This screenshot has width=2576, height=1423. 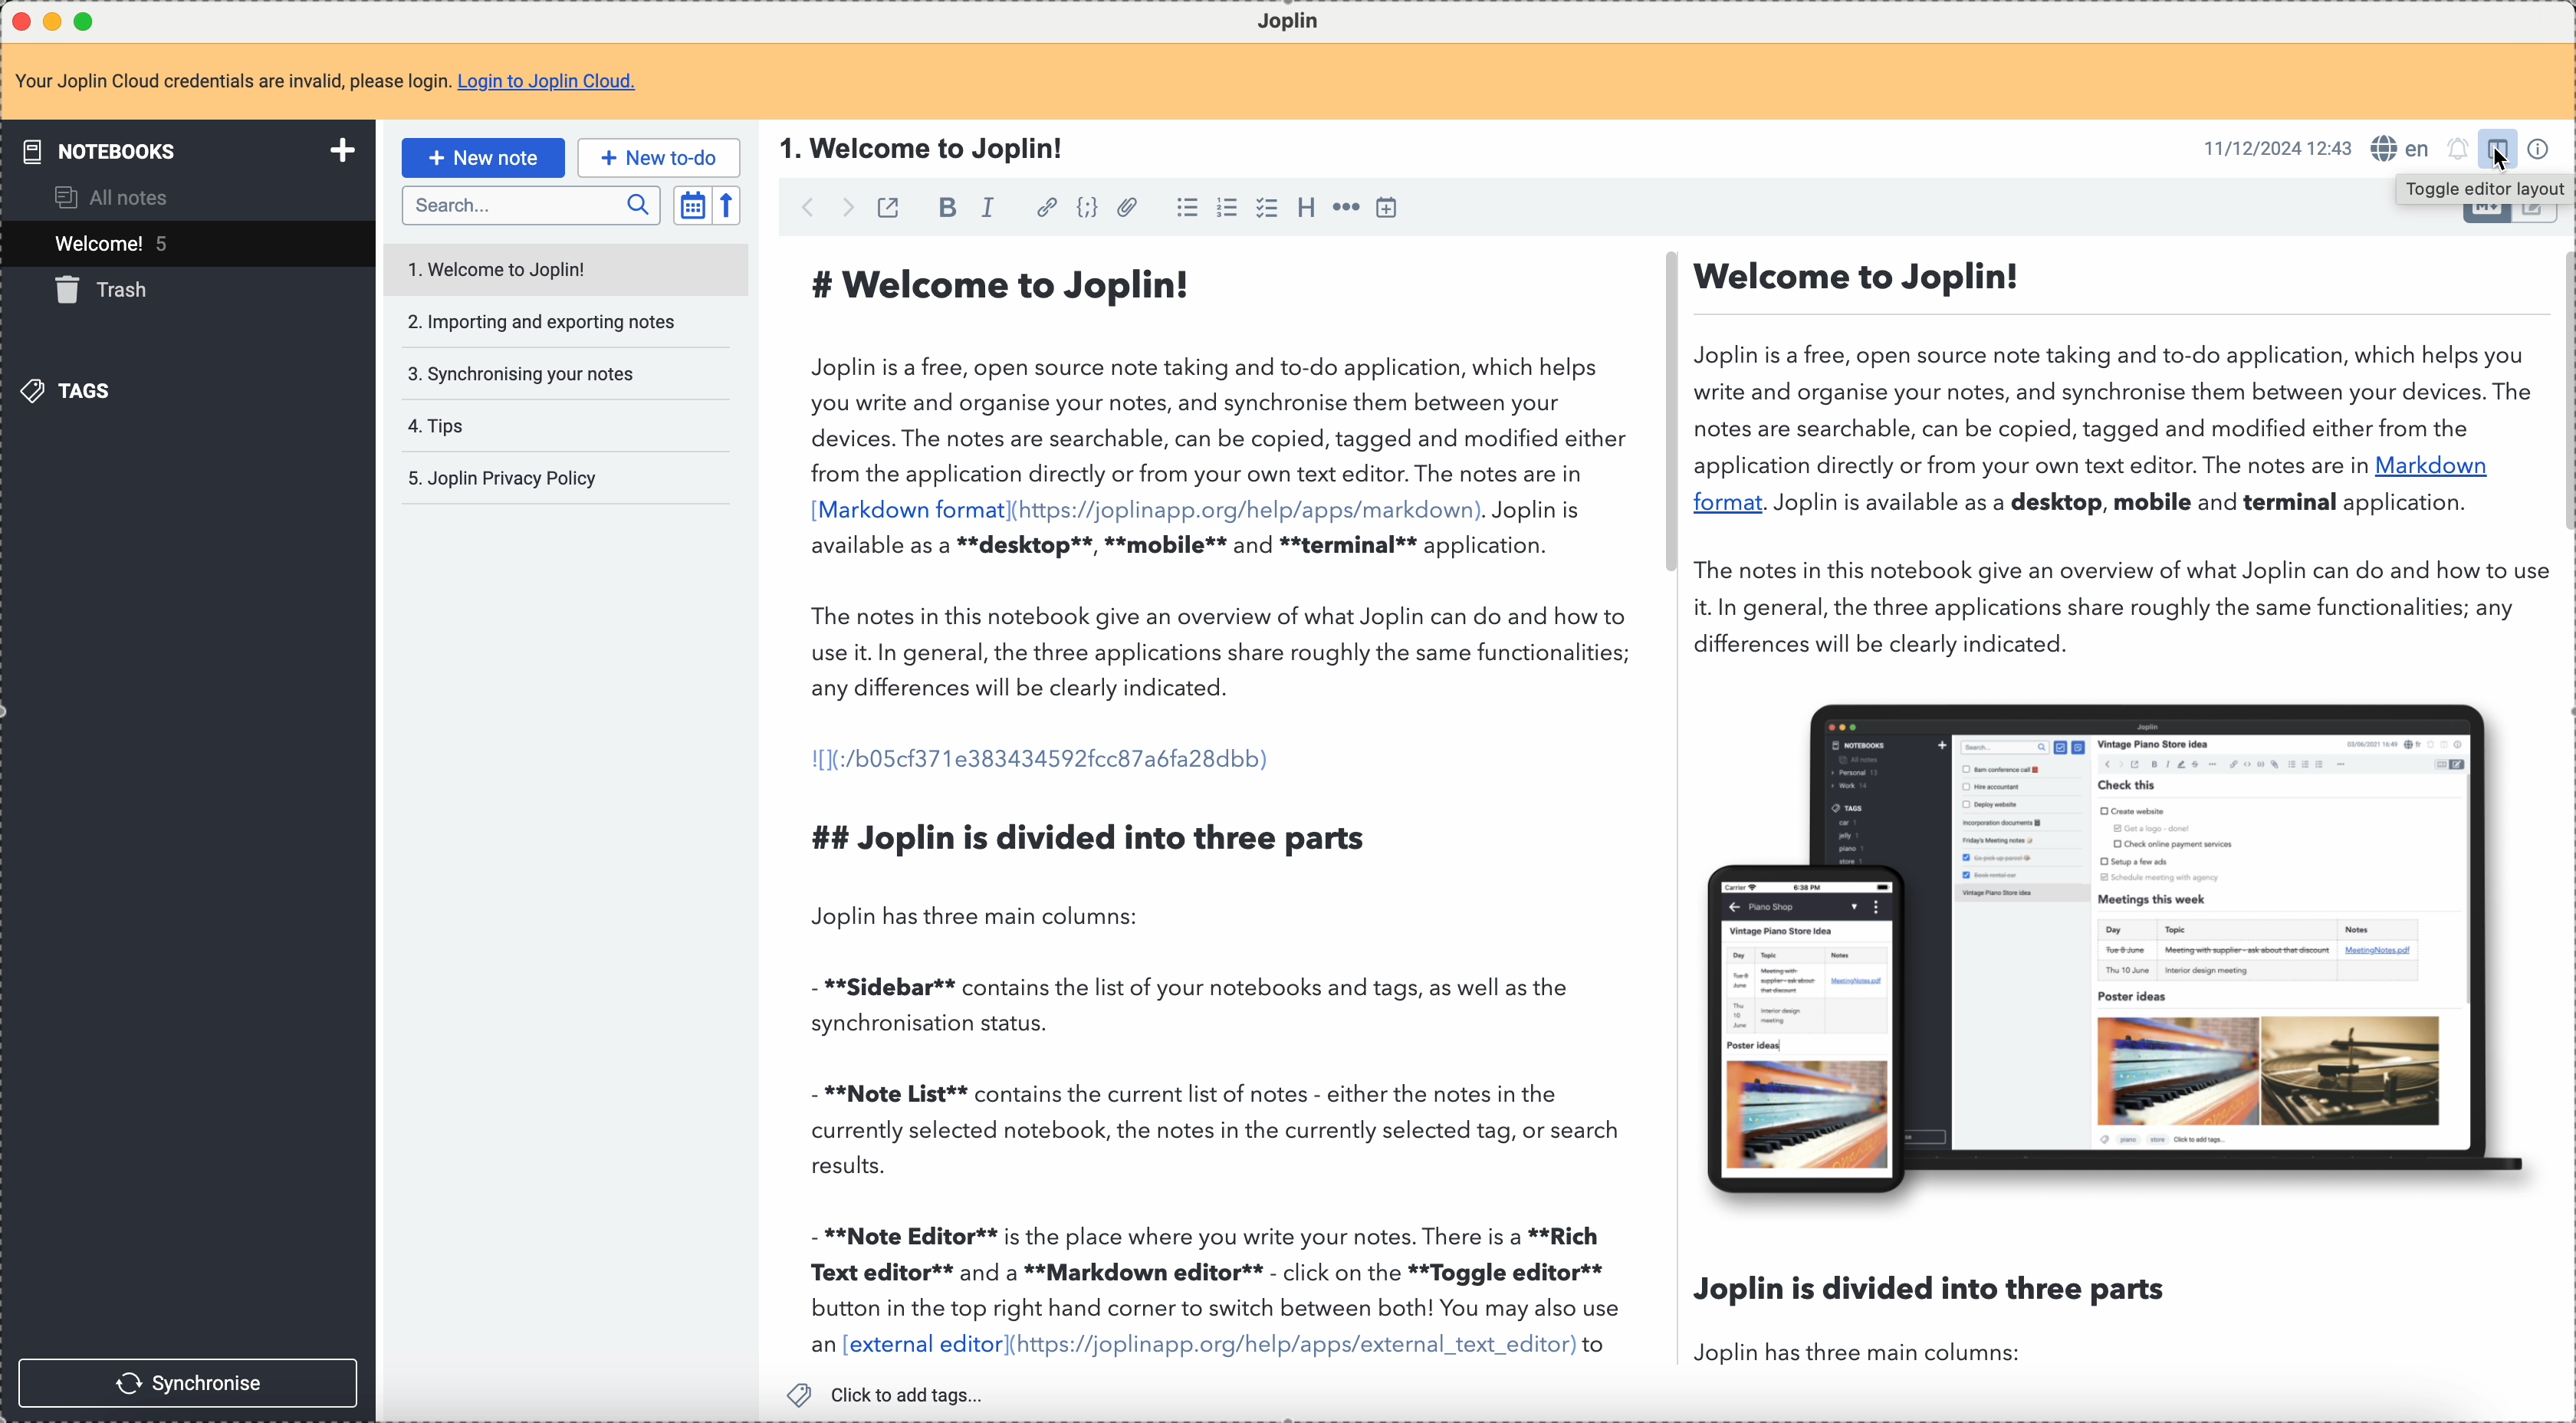 What do you see at coordinates (1179, 549) in the screenshot?
I see `available as a **desktop**, **mobile** and **terminal** application.` at bounding box center [1179, 549].